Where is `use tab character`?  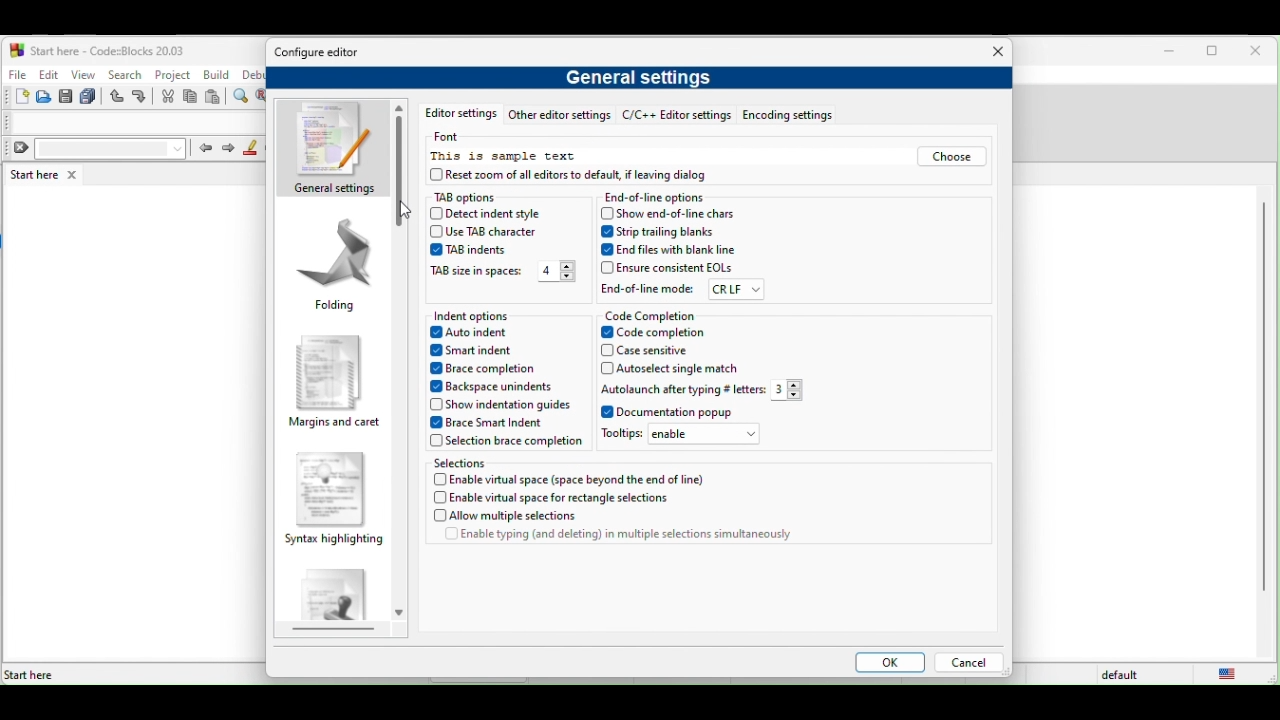 use tab character is located at coordinates (489, 232).